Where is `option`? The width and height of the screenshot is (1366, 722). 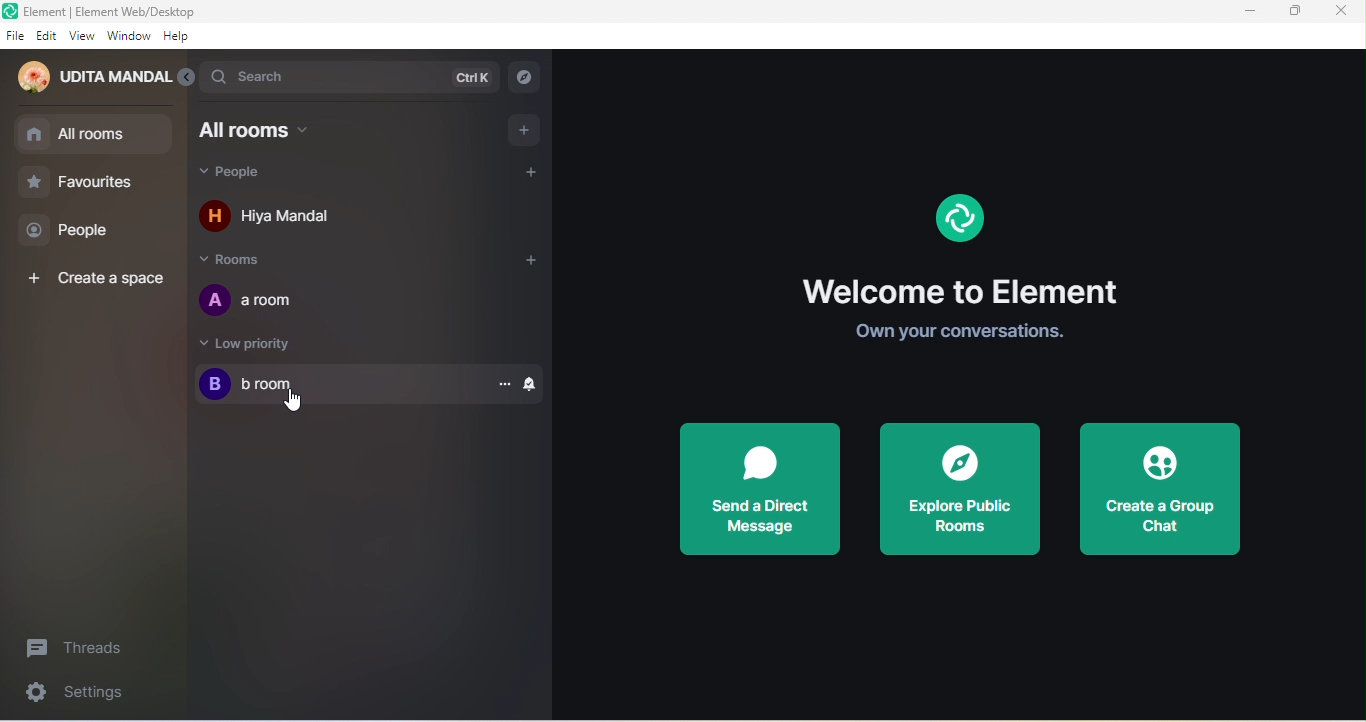
option is located at coordinates (507, 384).